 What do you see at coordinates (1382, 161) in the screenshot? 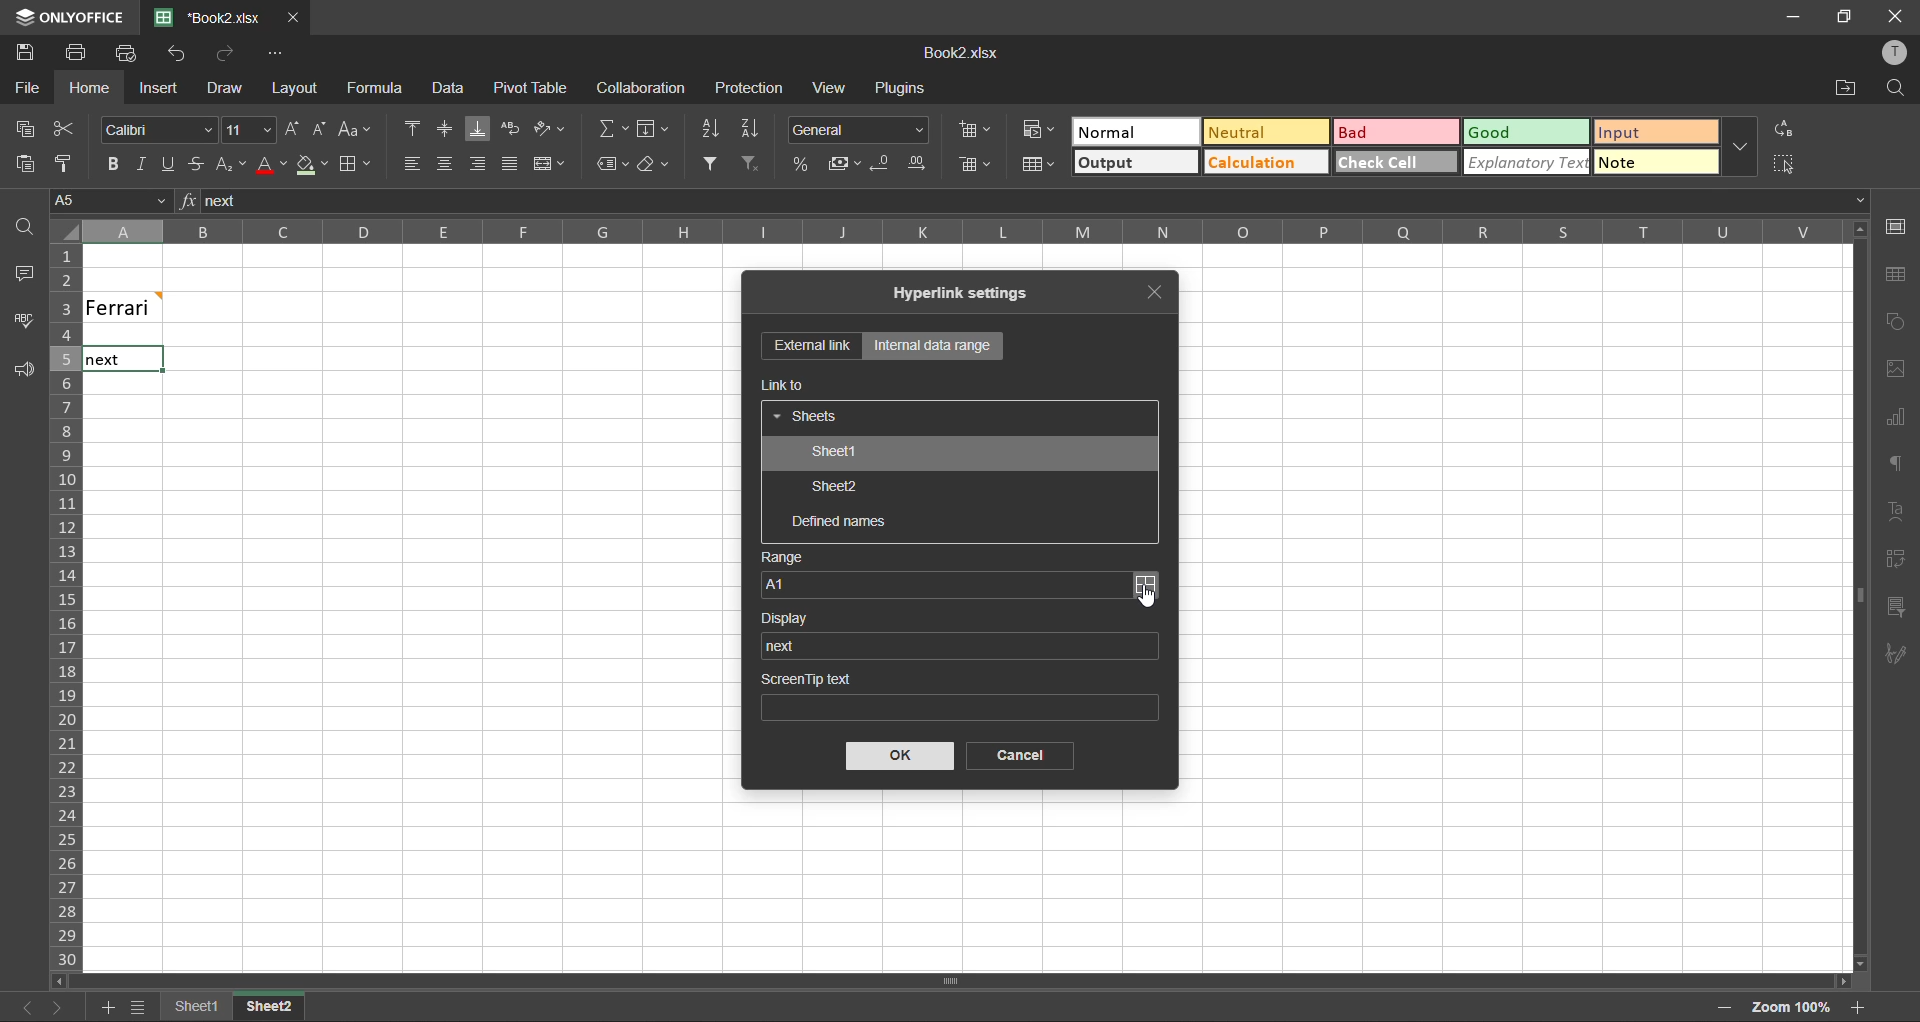
I see `check cell` at bounding box center [1382, 161].